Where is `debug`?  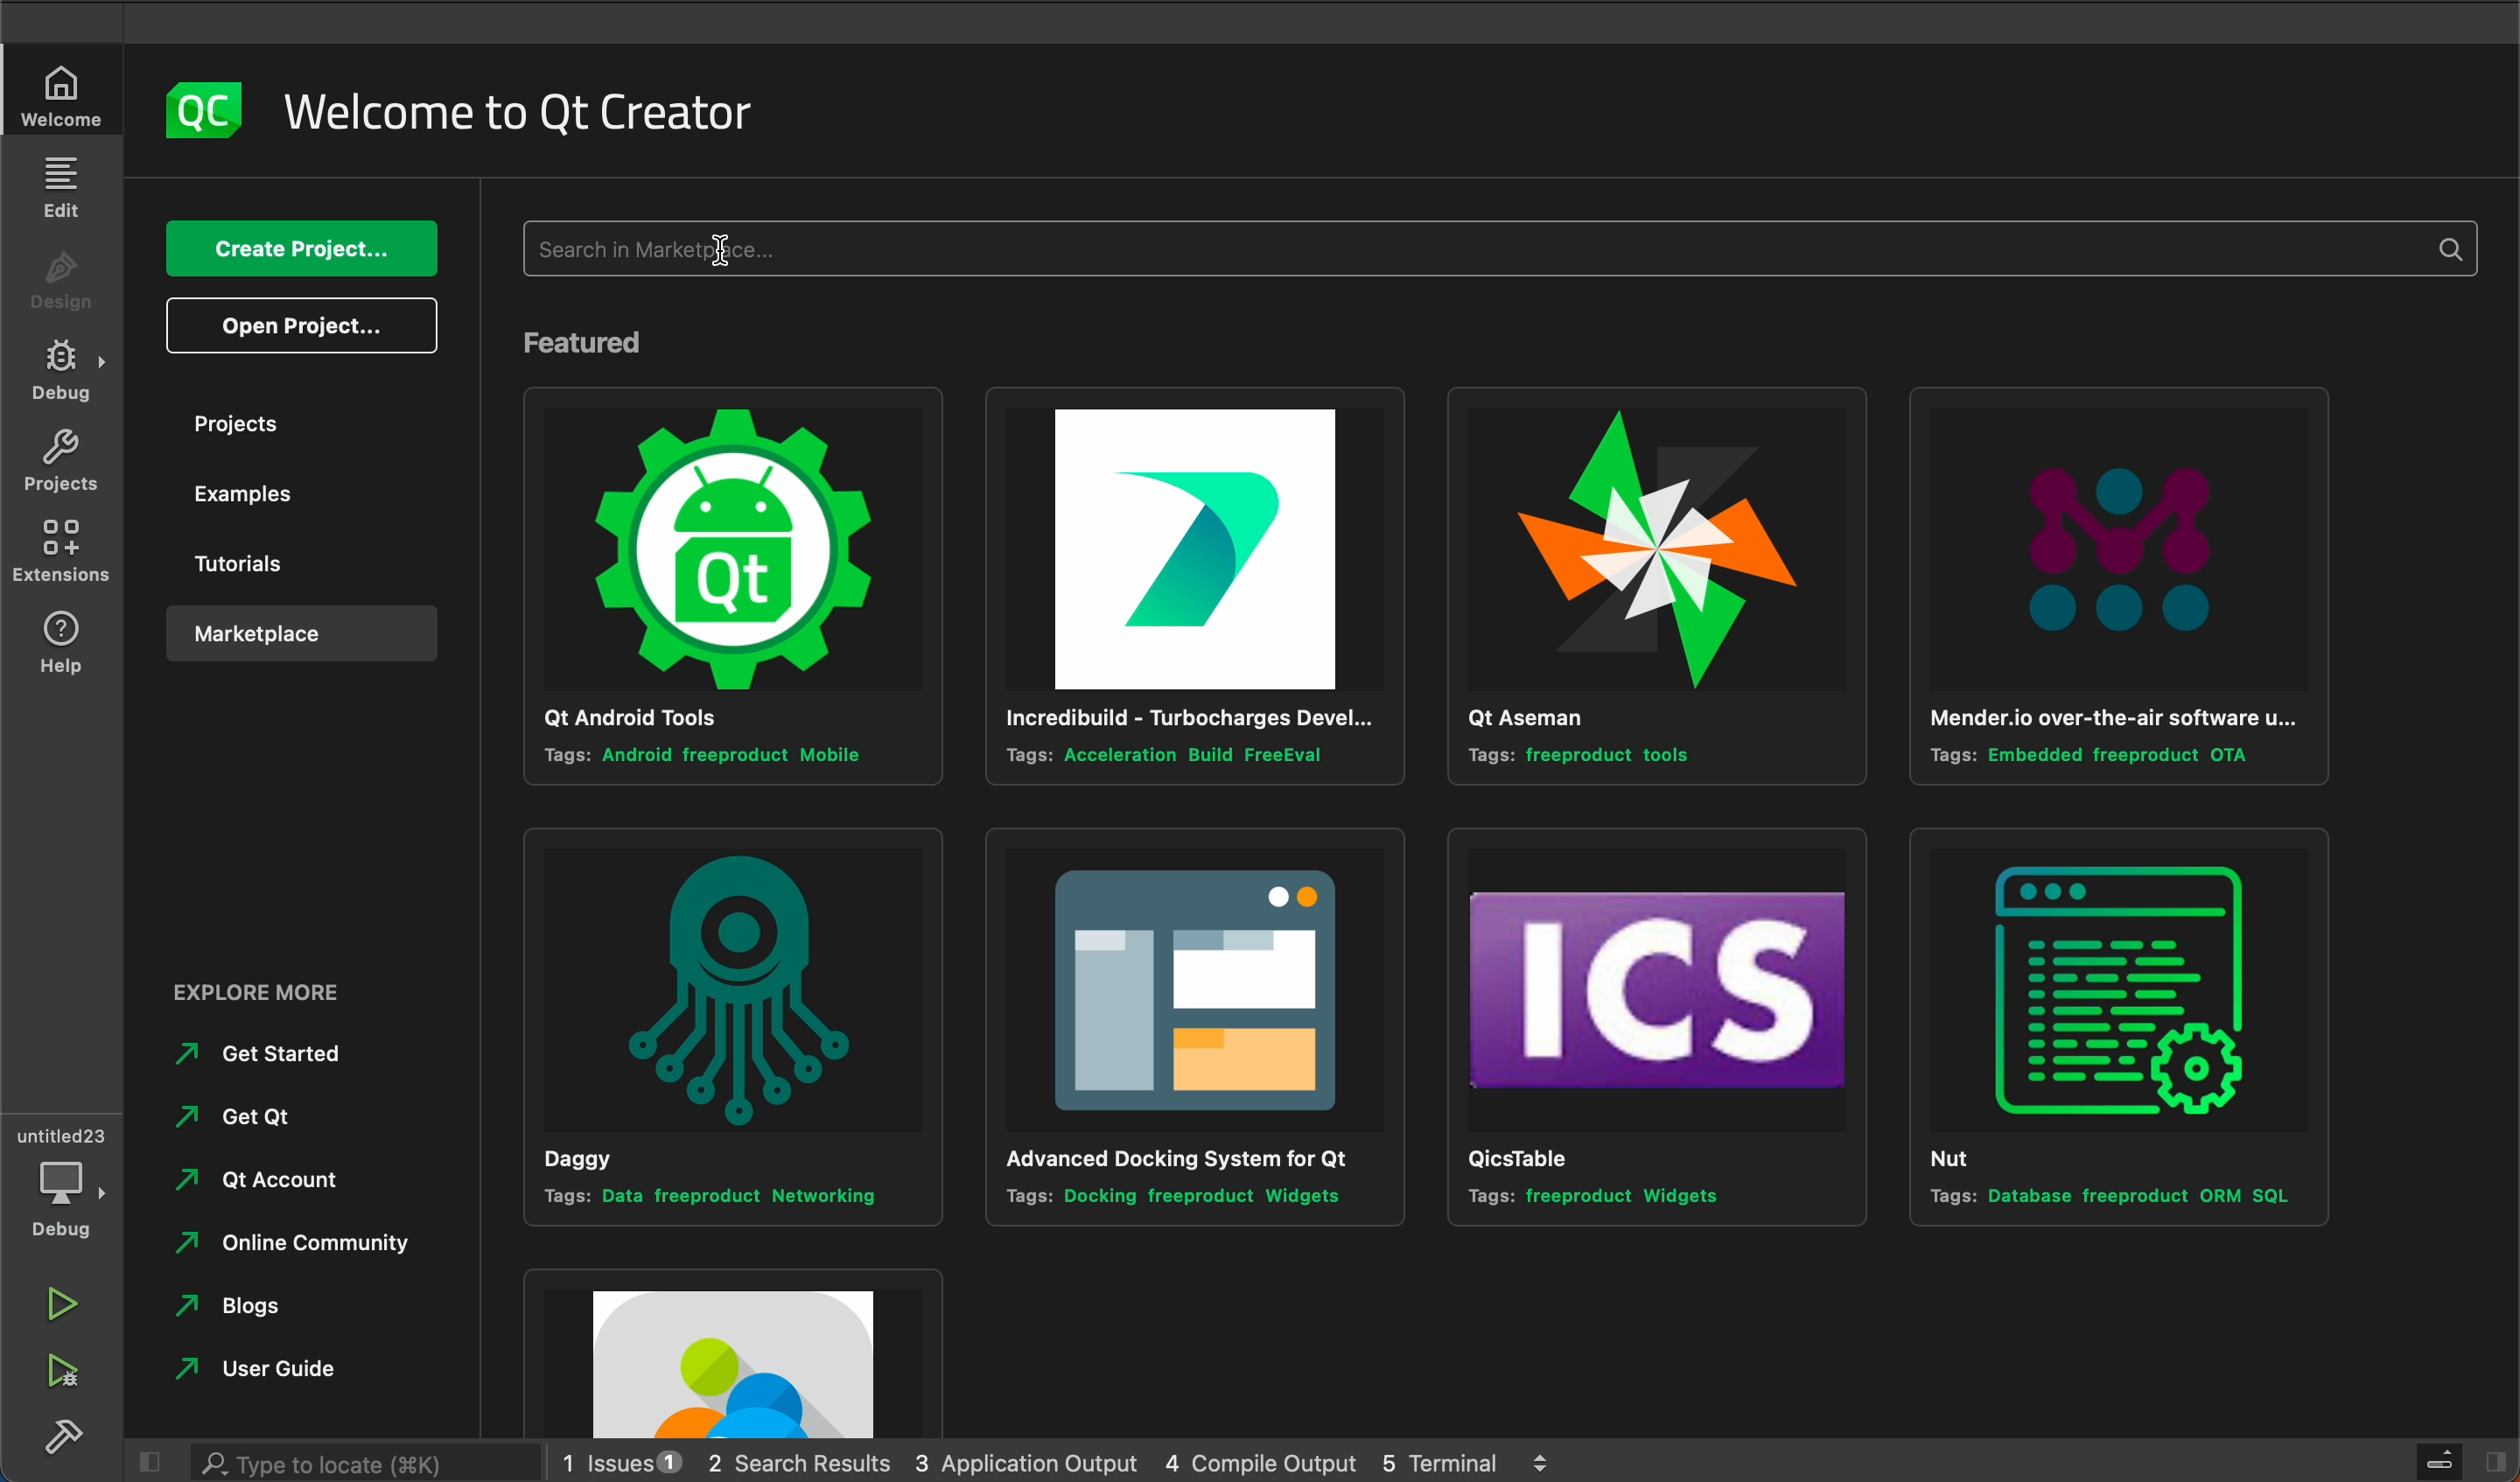
debug is located at coordinates (64, 1177).